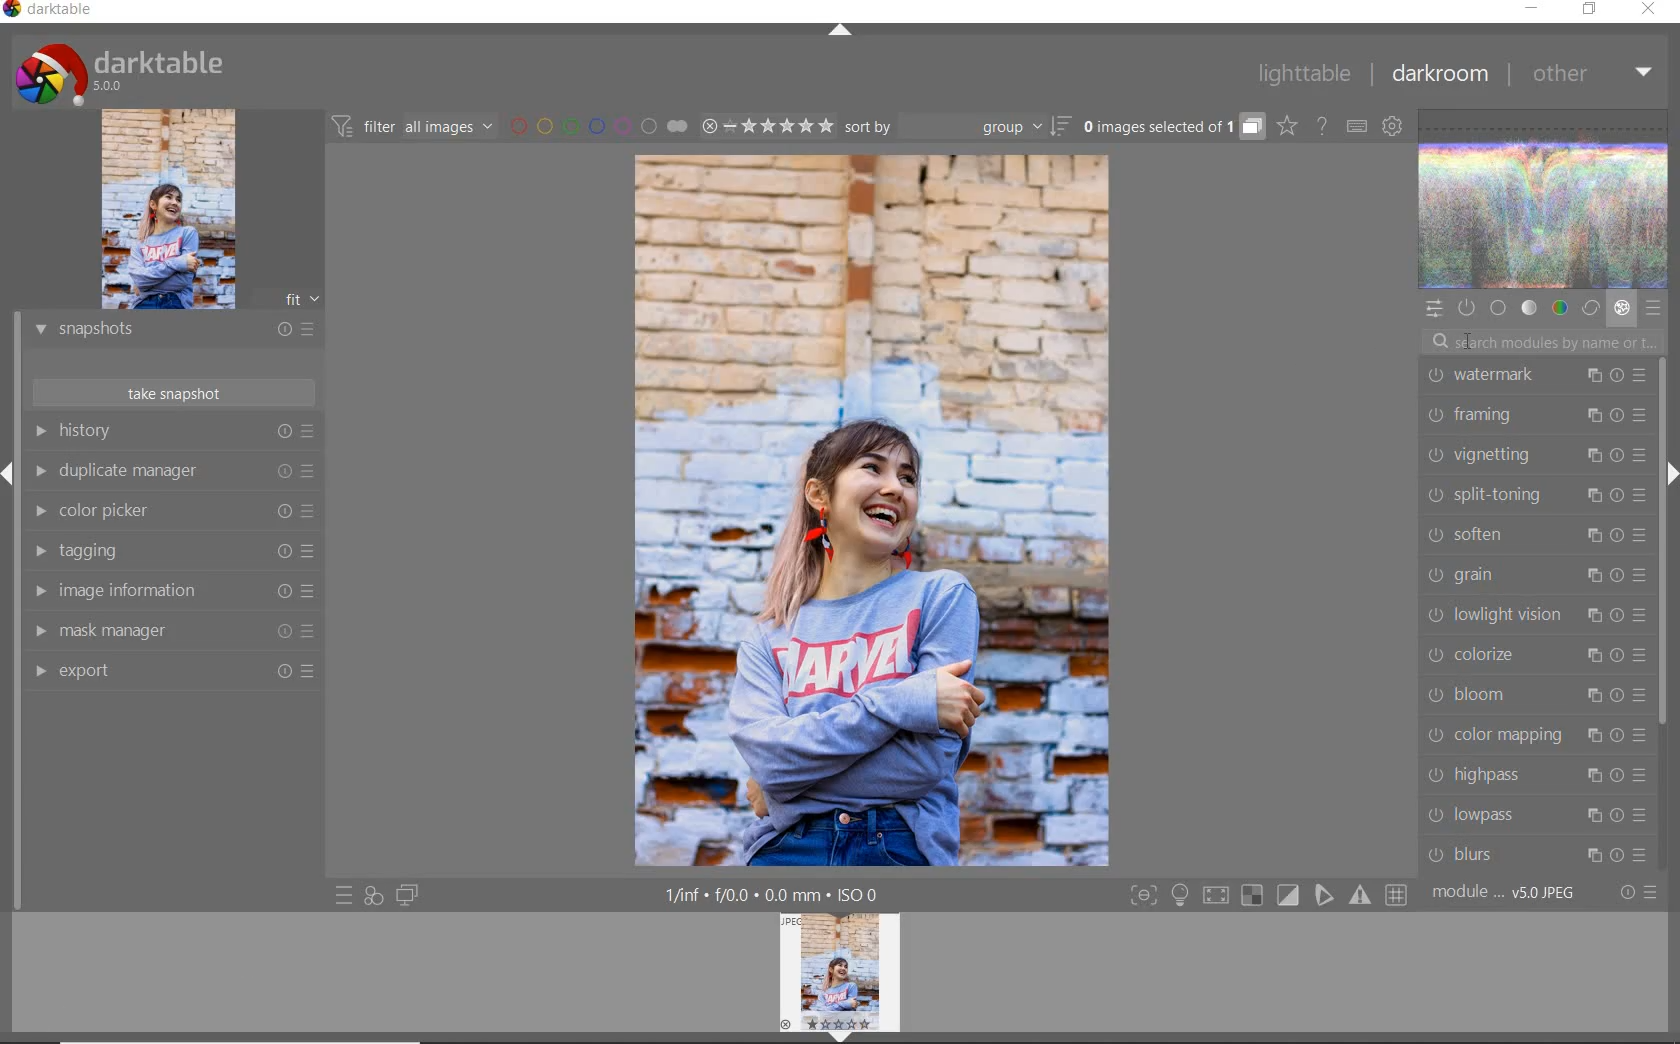 This screenshot has height=1044, width=1680. What do you see at coordinates (1542, 340) in the screenshot?
I see `search modules by name` at bounding box center [1542, 340].